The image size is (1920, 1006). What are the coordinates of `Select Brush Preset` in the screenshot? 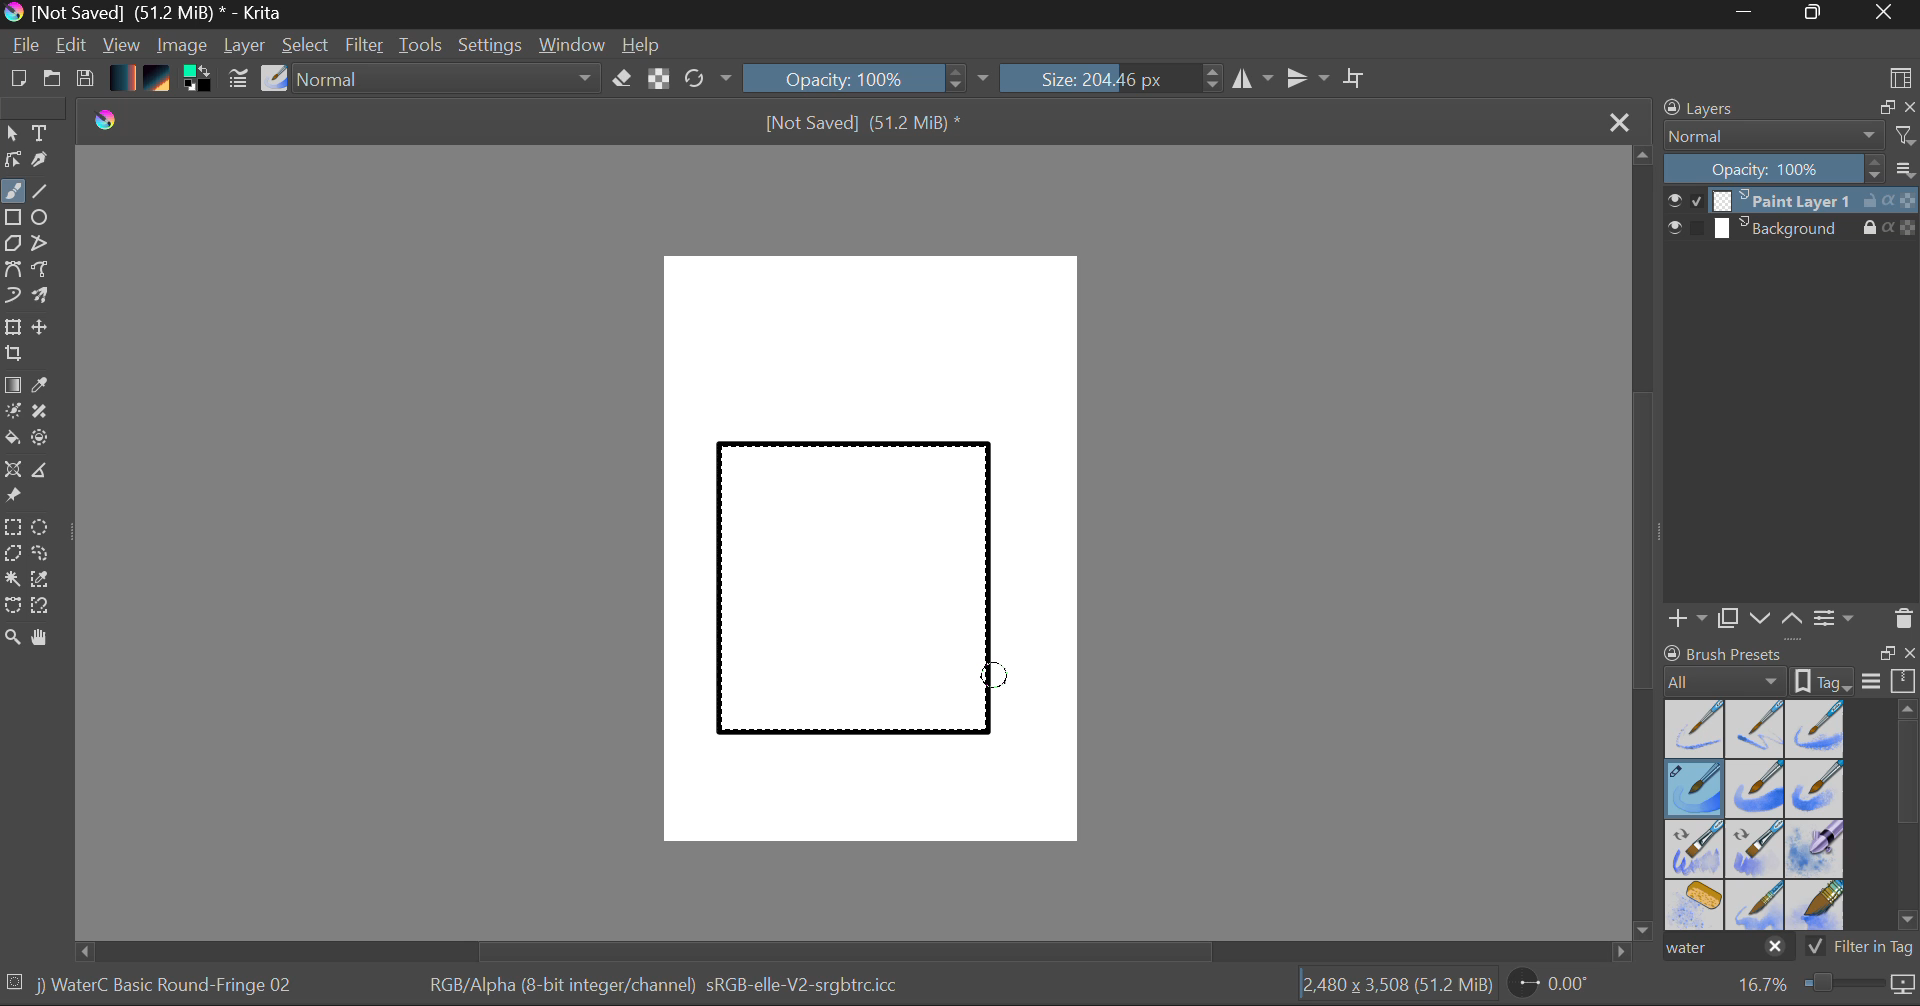 It's located at (275, 79).